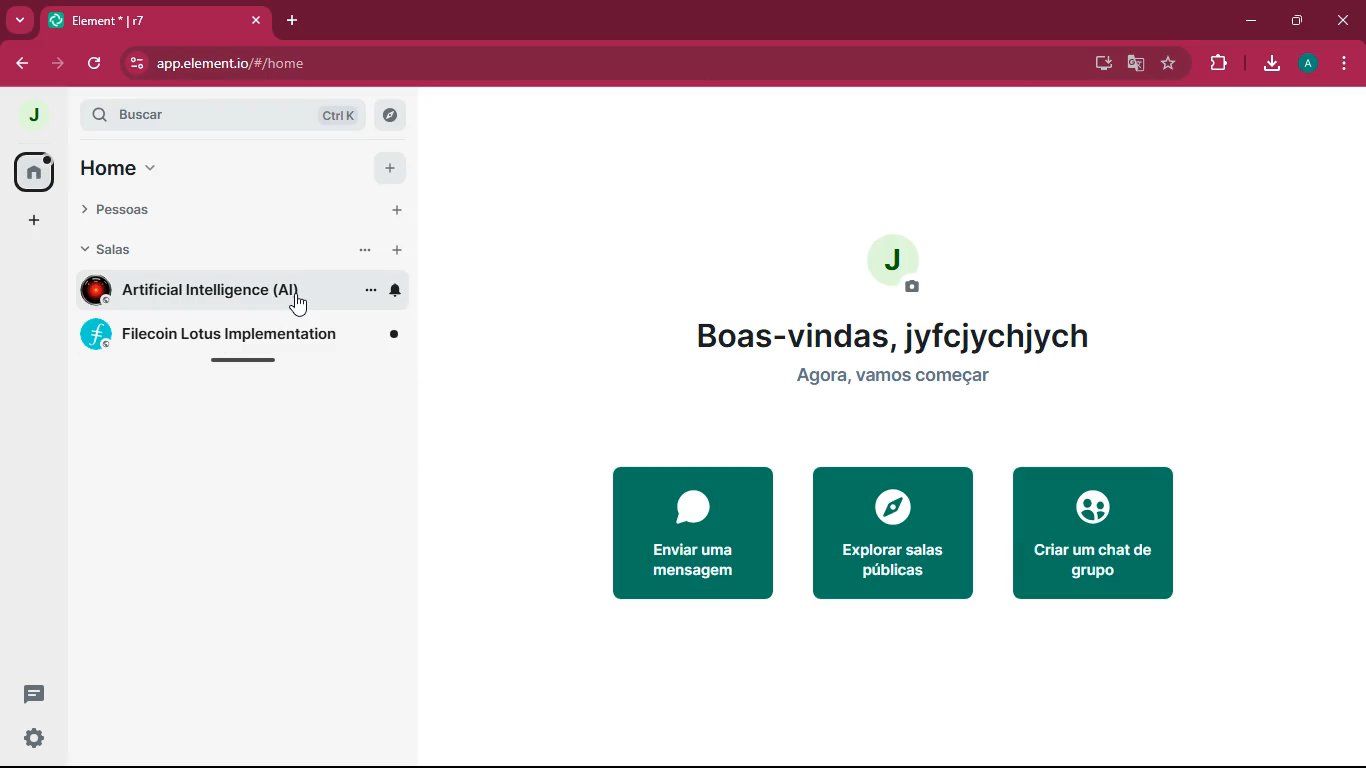 The height and width of the screenshot is (768, 1366). I want to click on downloads, so click(1267, 64).